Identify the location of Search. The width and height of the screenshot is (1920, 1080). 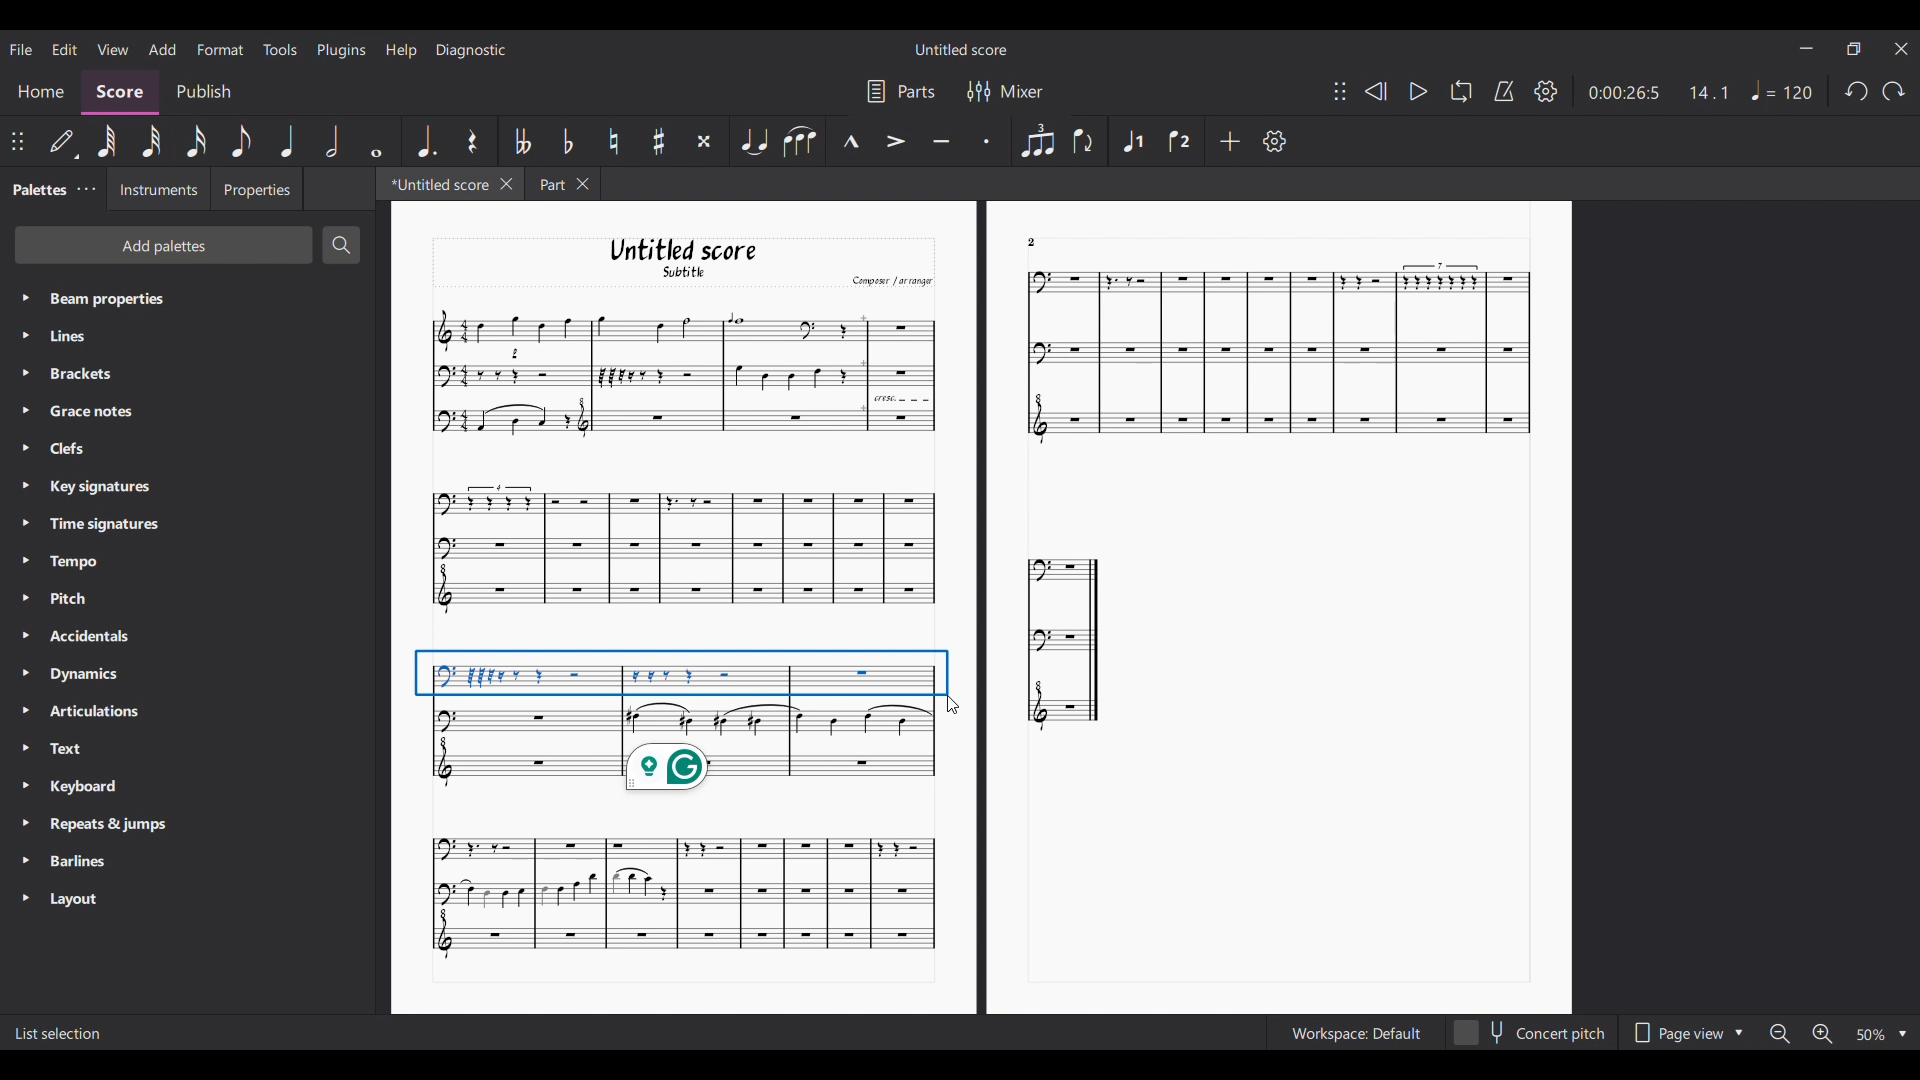
(341, 245).